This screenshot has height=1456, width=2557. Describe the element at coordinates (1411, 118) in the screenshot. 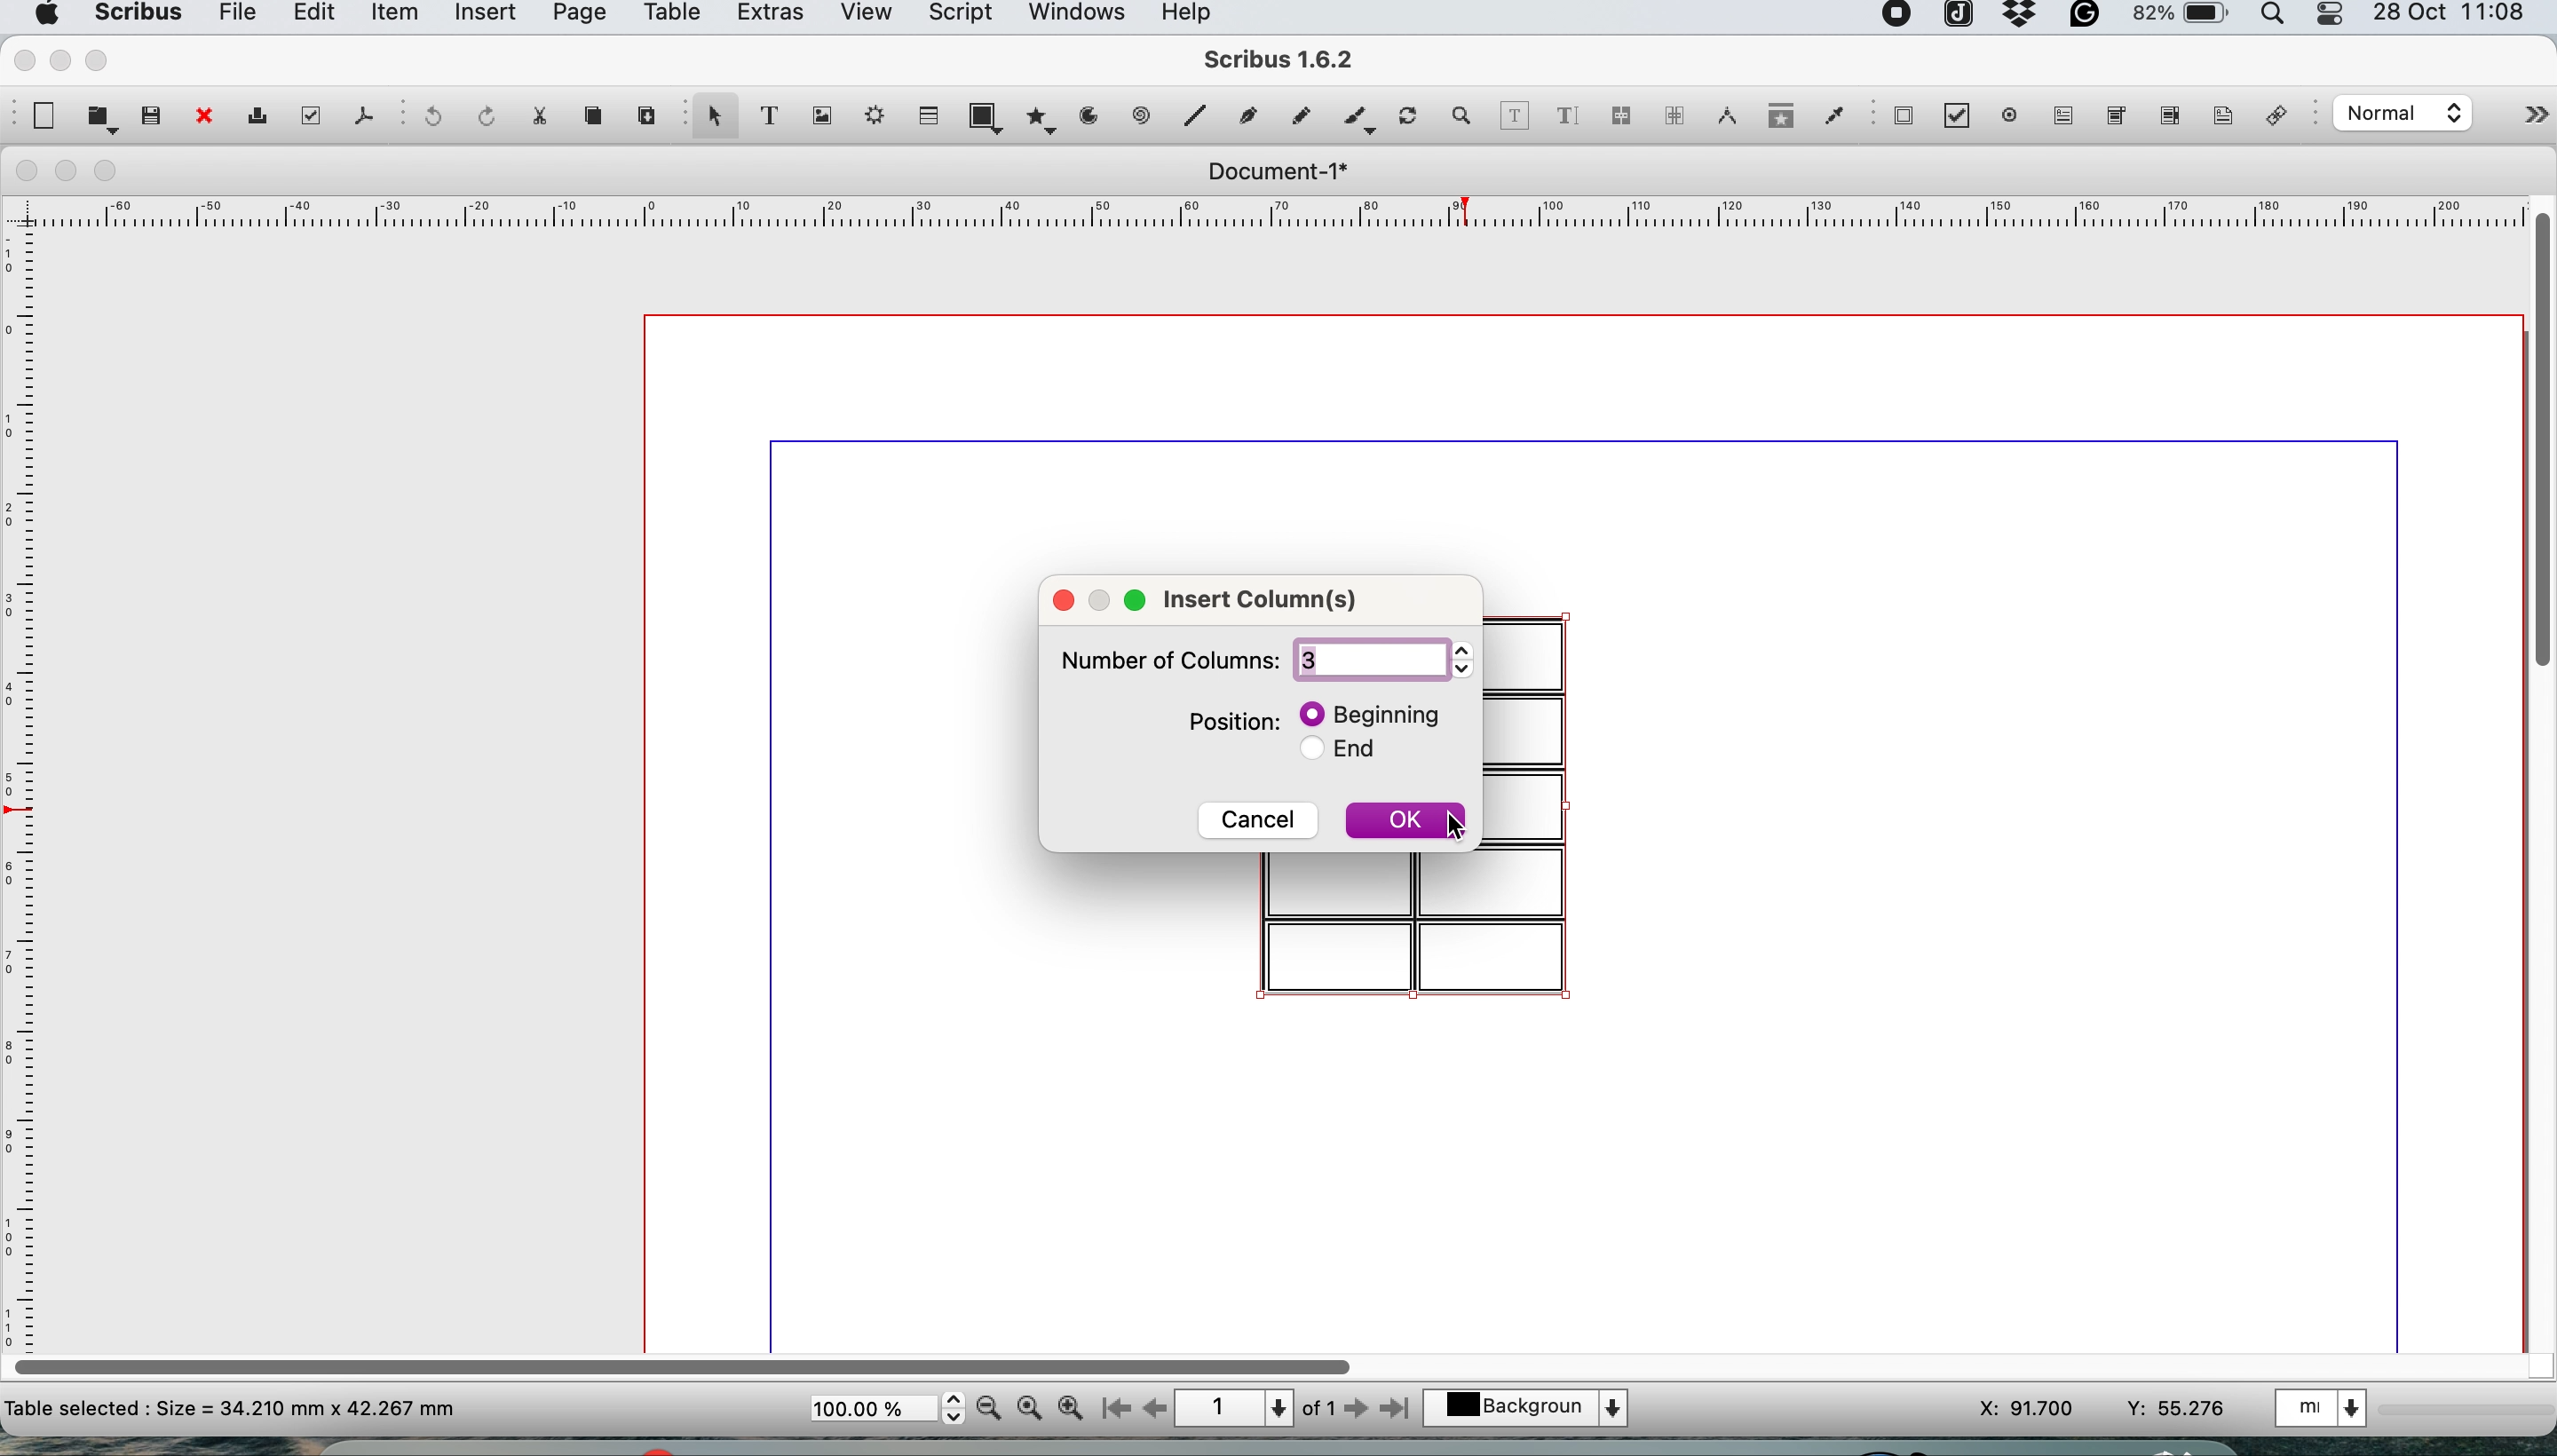

I see `rotate` at that location.